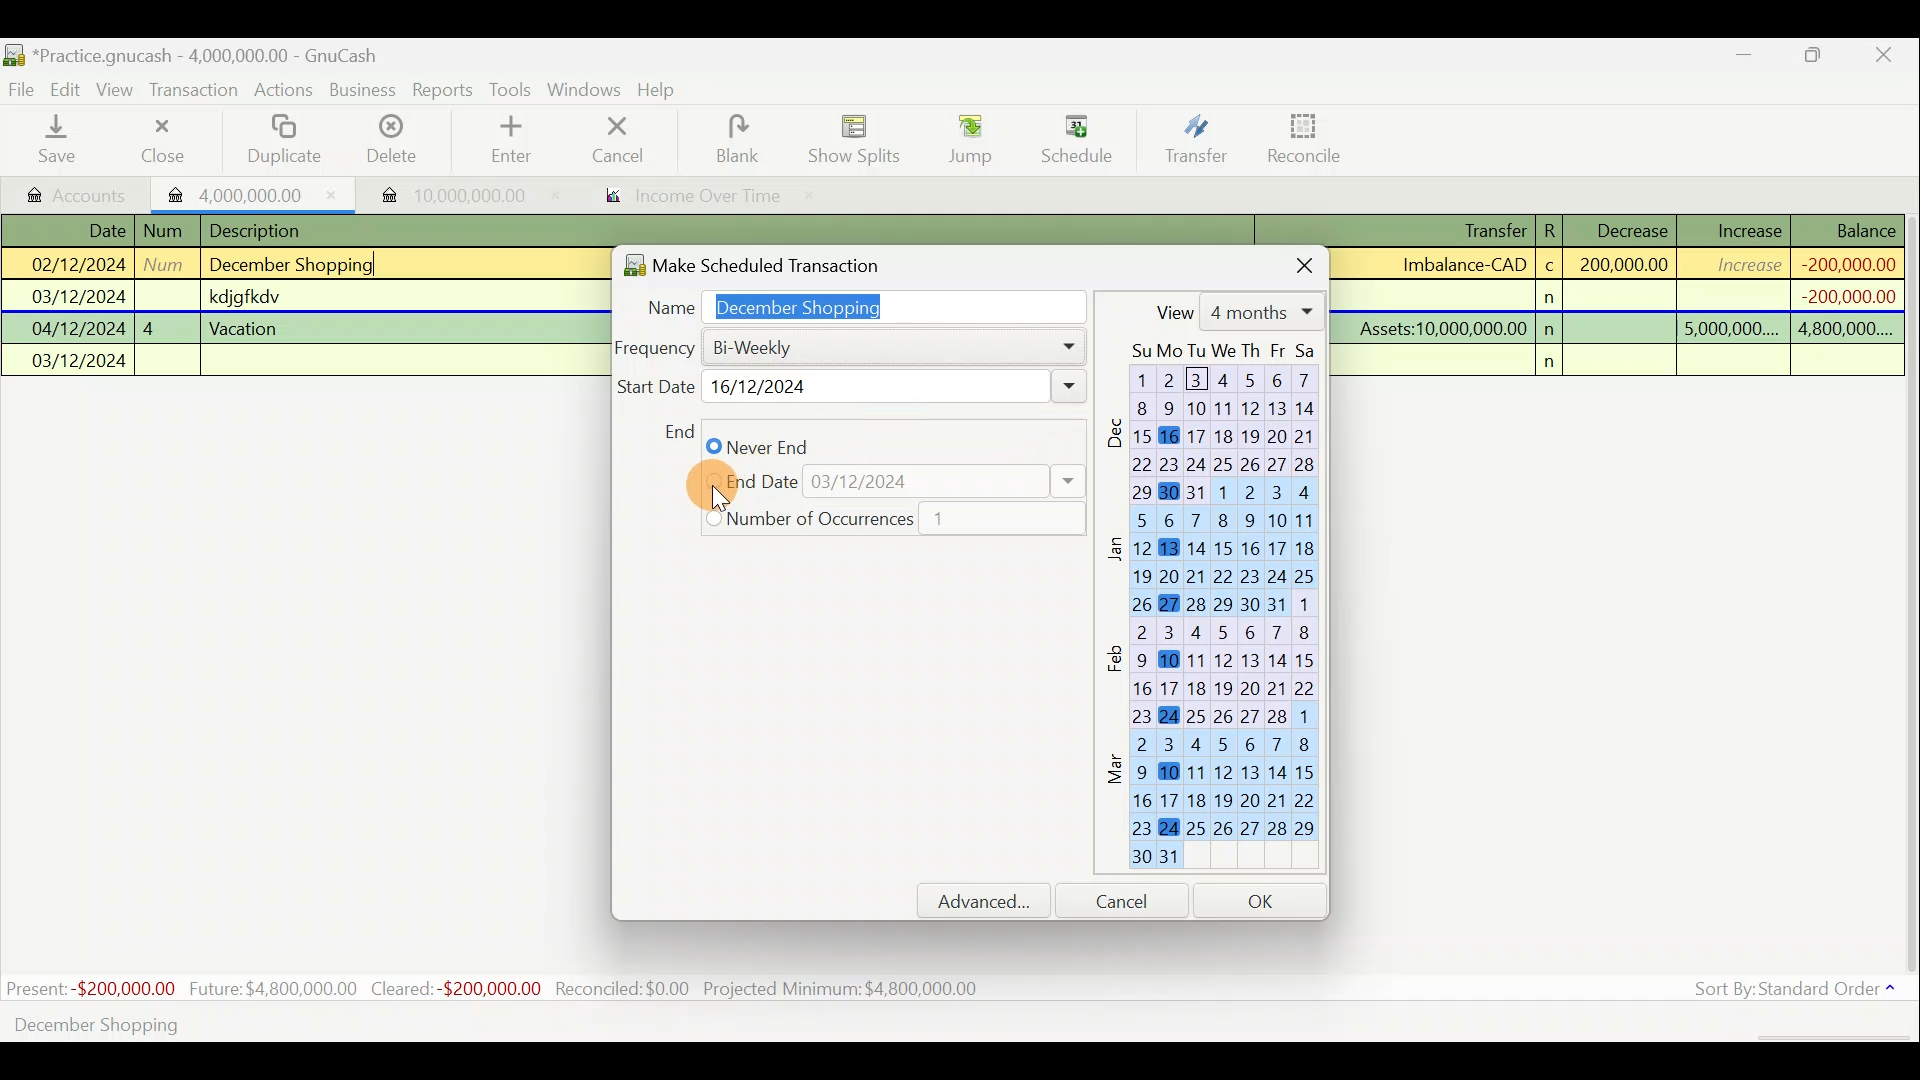  I want to click on Windows, so click(587, 91).